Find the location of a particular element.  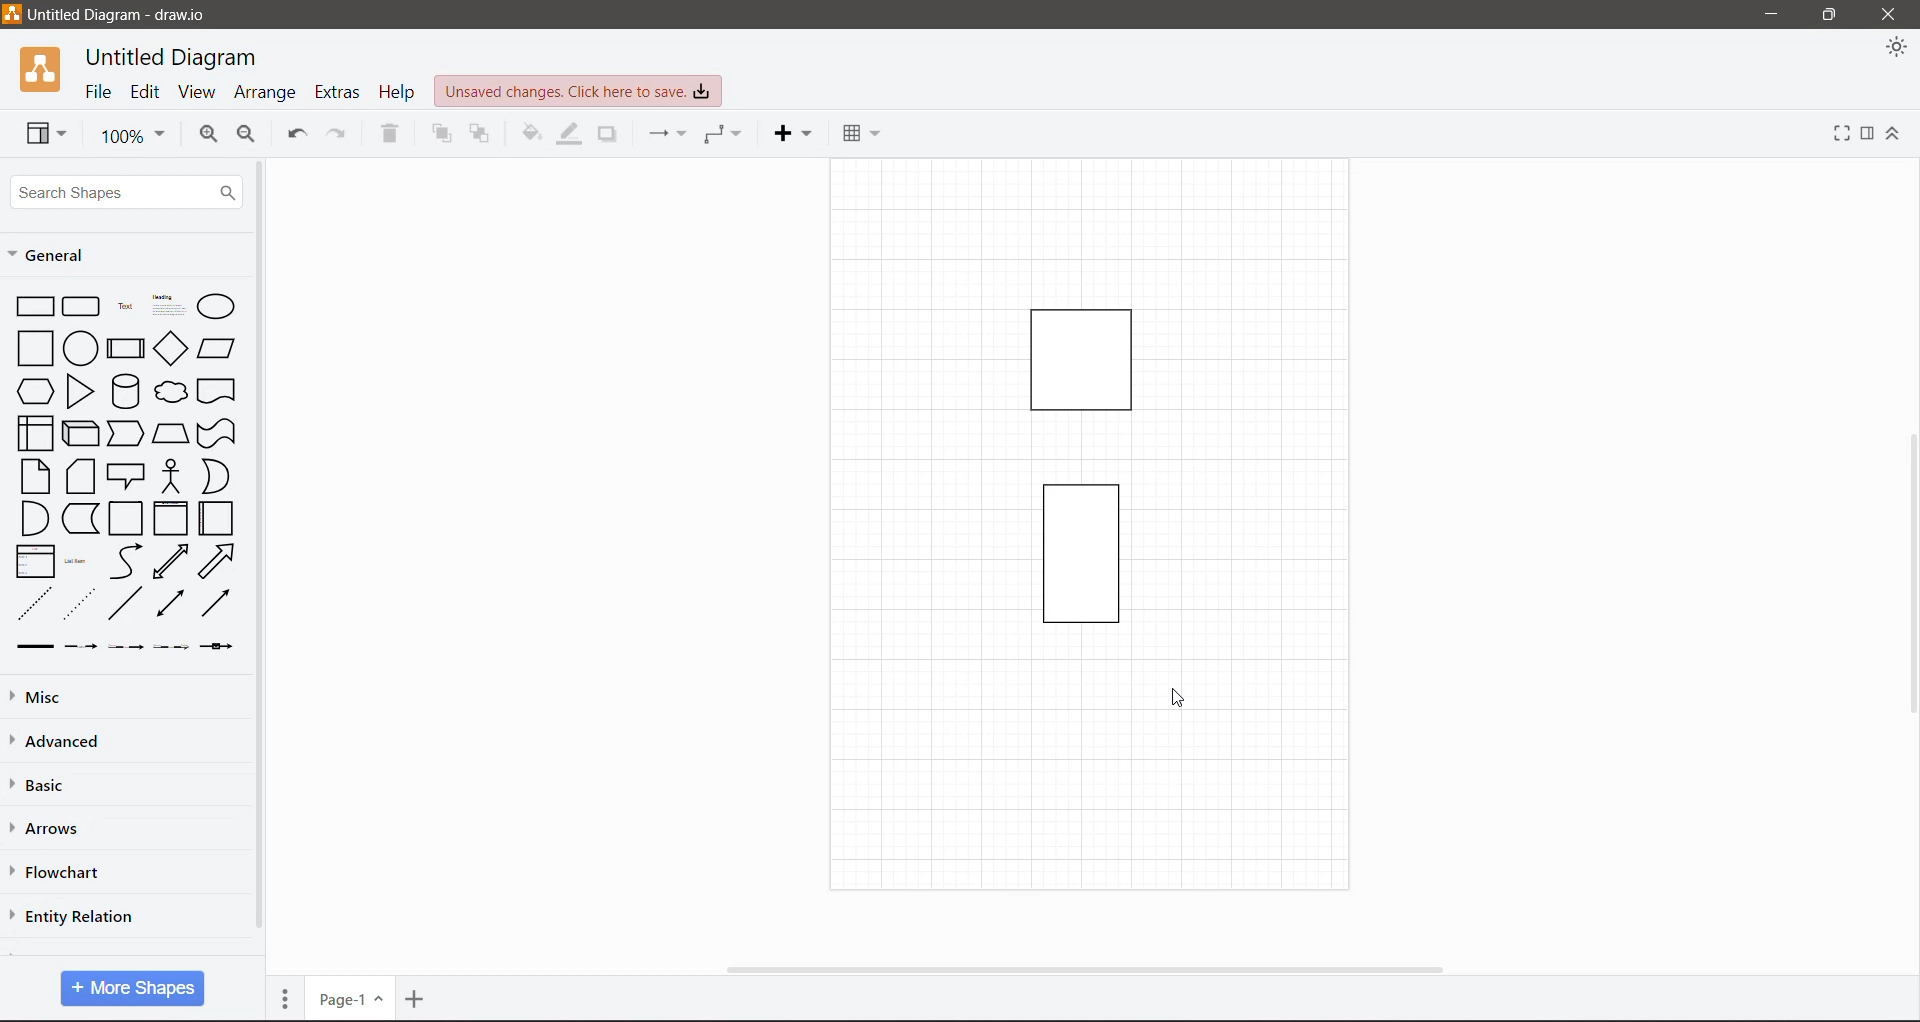

To Back is located at coordinates (478, 135).